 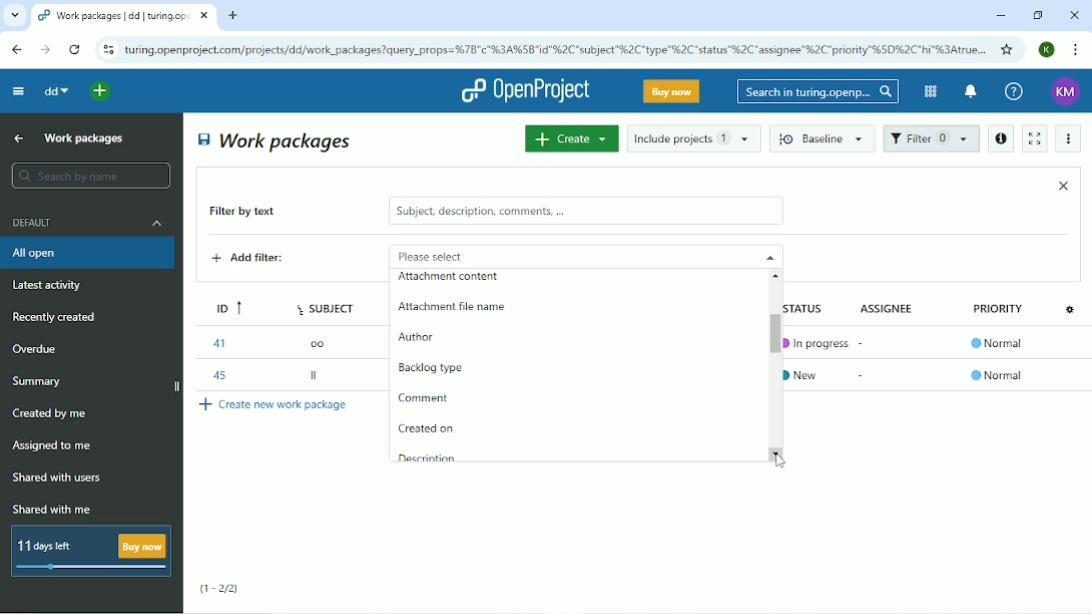 What do you see at coordinates (928, 91) in the screenshot?
I see `Modules` at bounding box center [928, 91].